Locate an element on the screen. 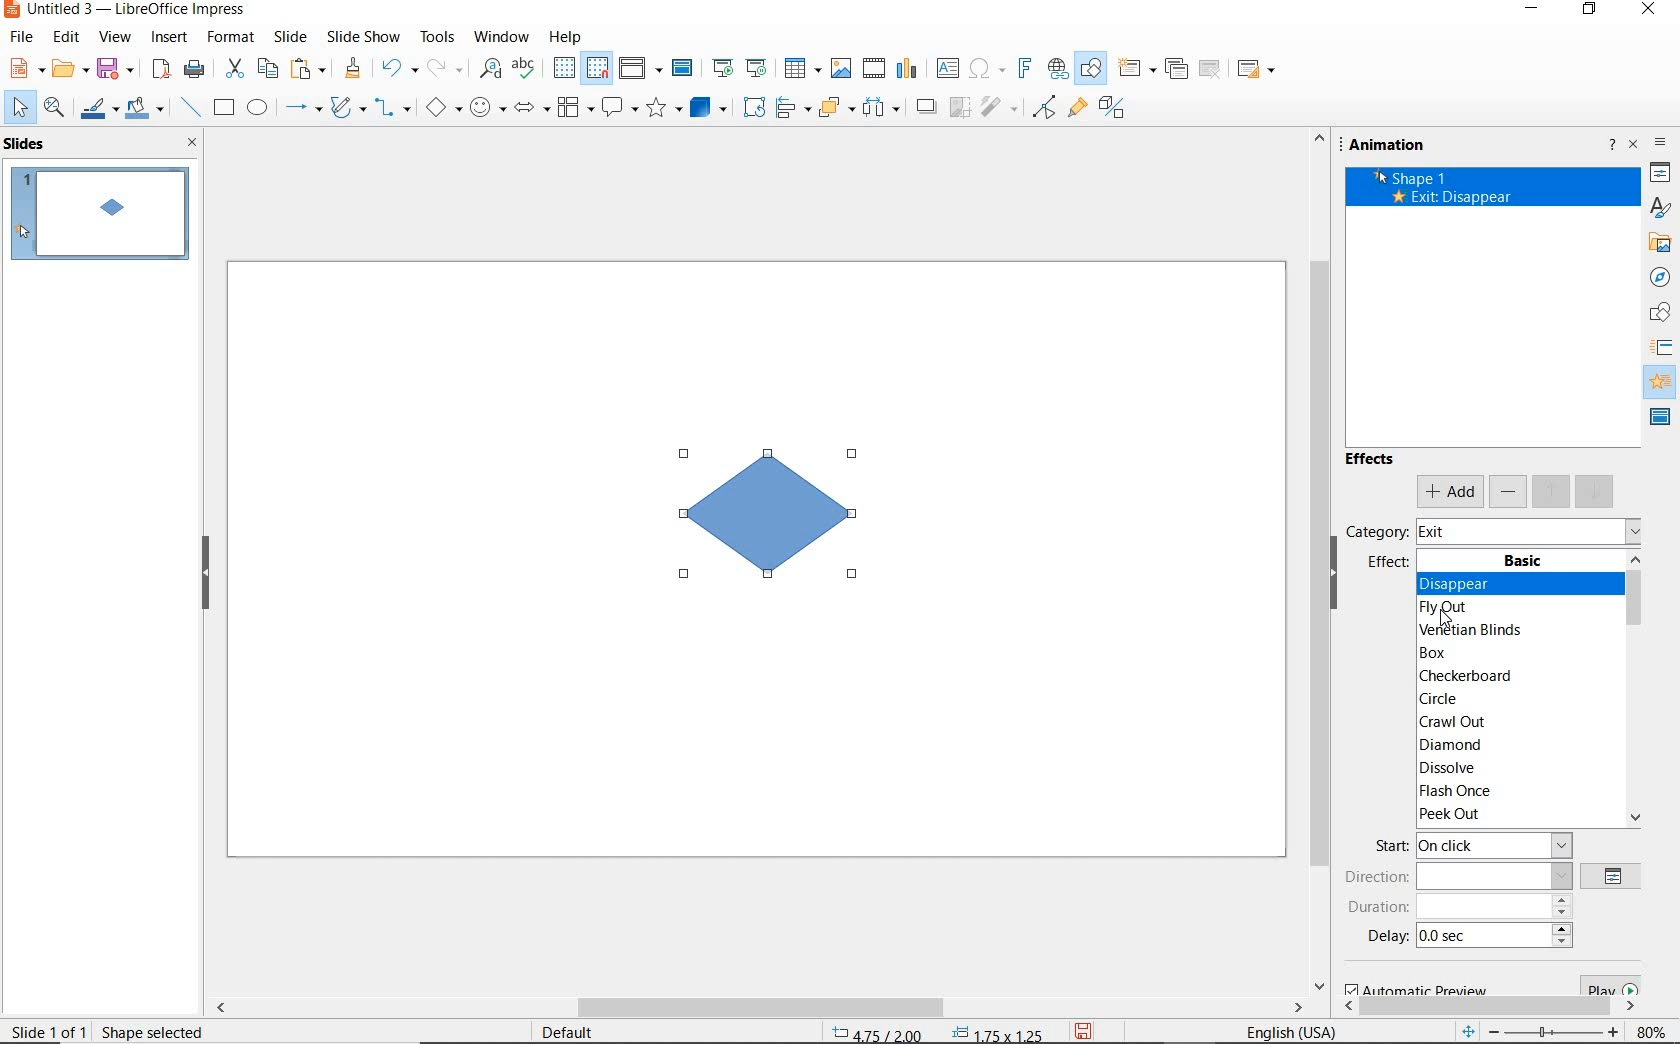 This screenshot has width=1680, height=1044. minimize is located at coordinates (1534, 10).